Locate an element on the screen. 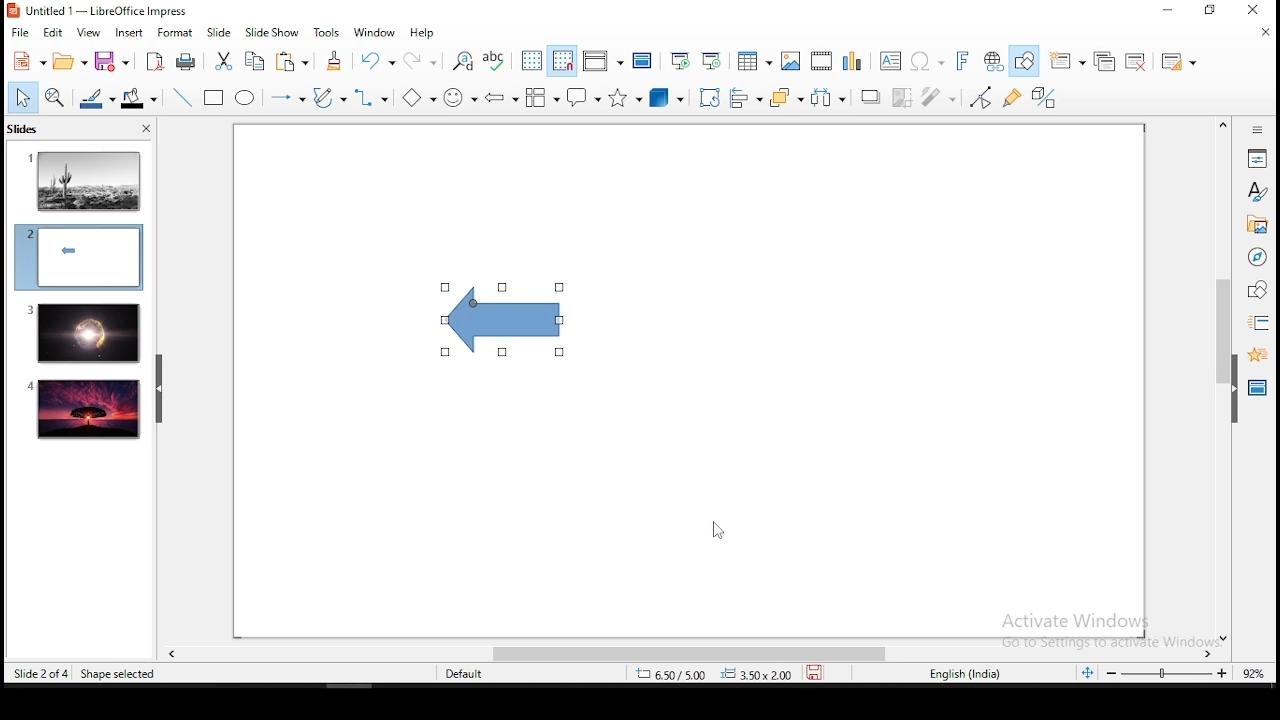 The width and height of the screenshot is (1280, 720). close is located at coordinates (144, 131).